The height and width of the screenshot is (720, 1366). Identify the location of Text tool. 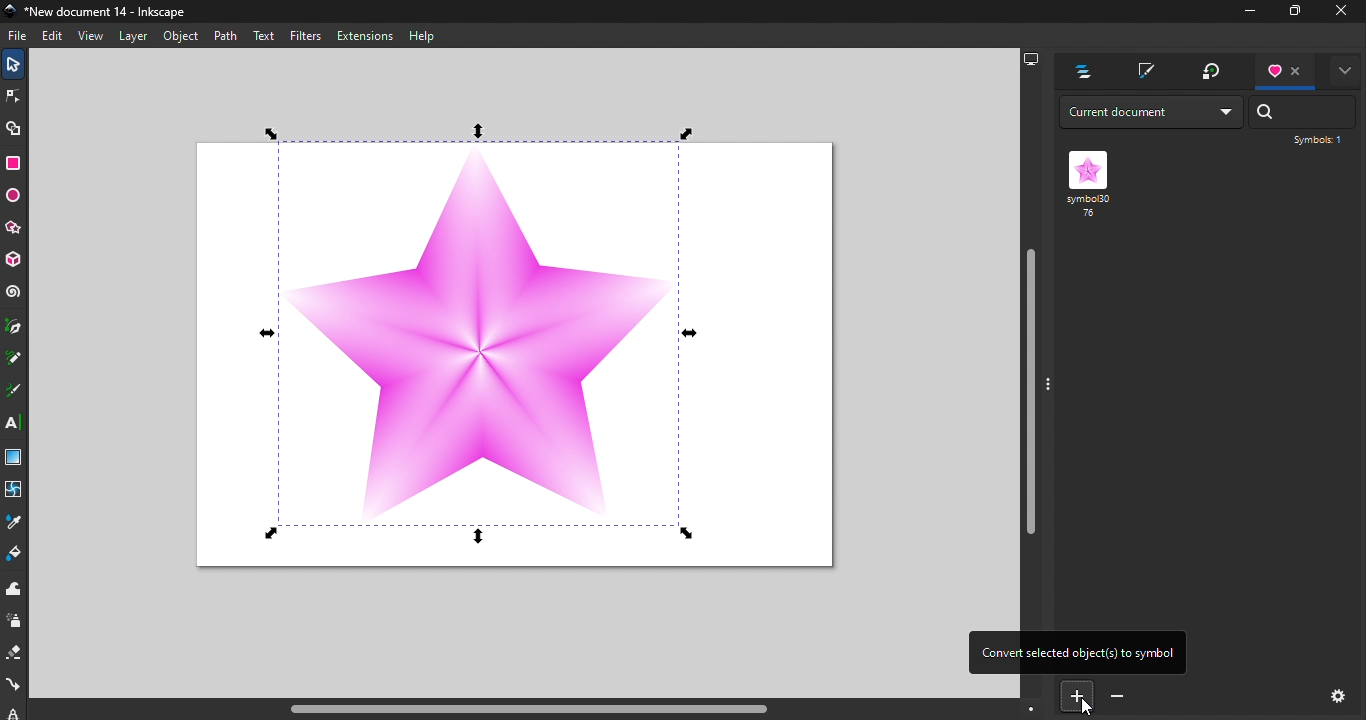
(15, 423).